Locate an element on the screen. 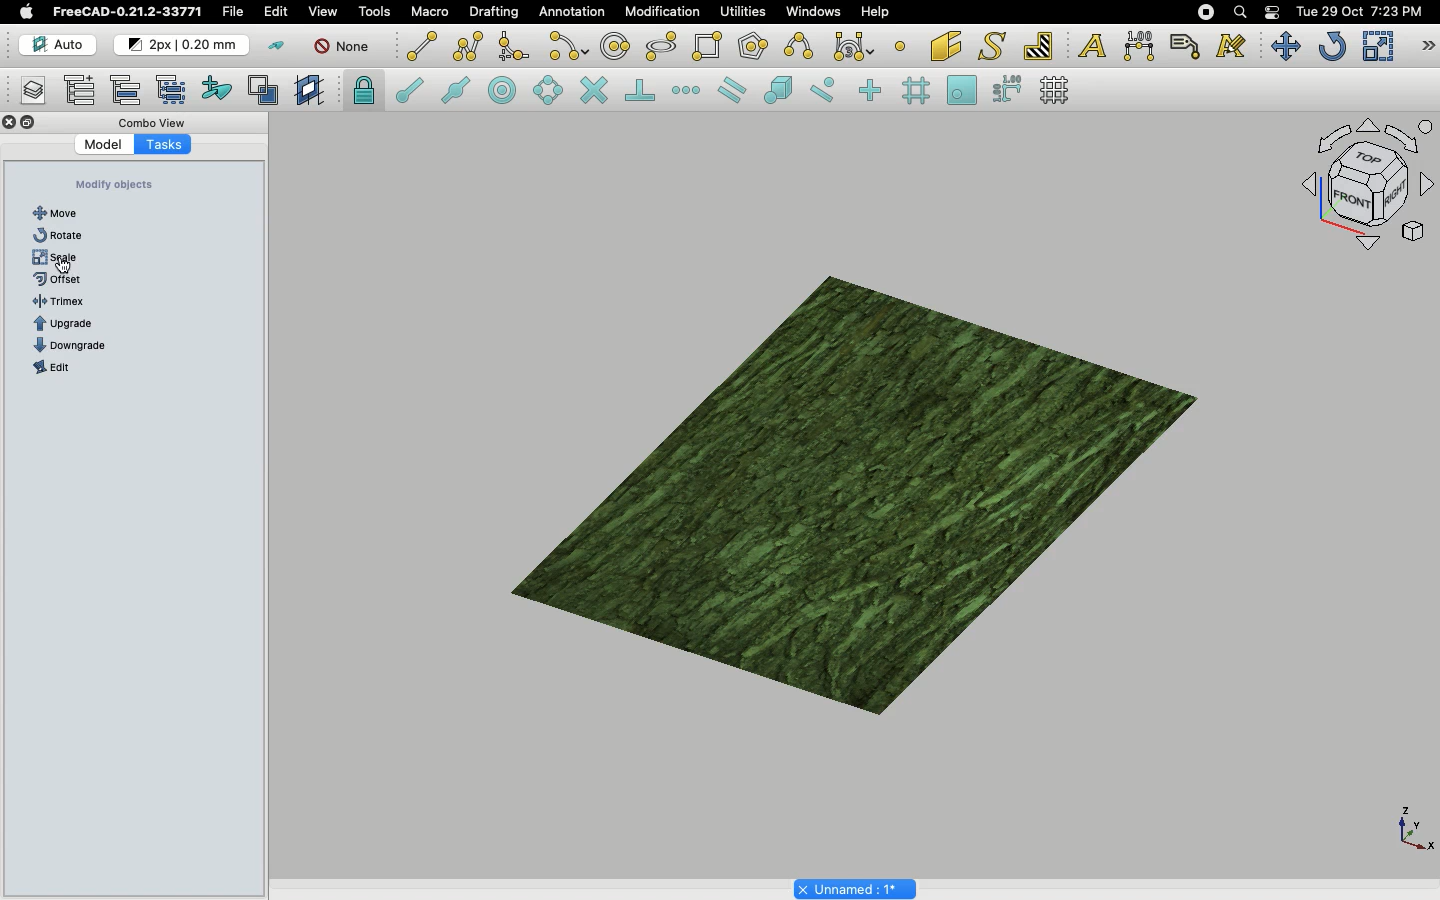 This screenshot has width=1440, height=900. Rectangle is located at coordinates (67, 257).